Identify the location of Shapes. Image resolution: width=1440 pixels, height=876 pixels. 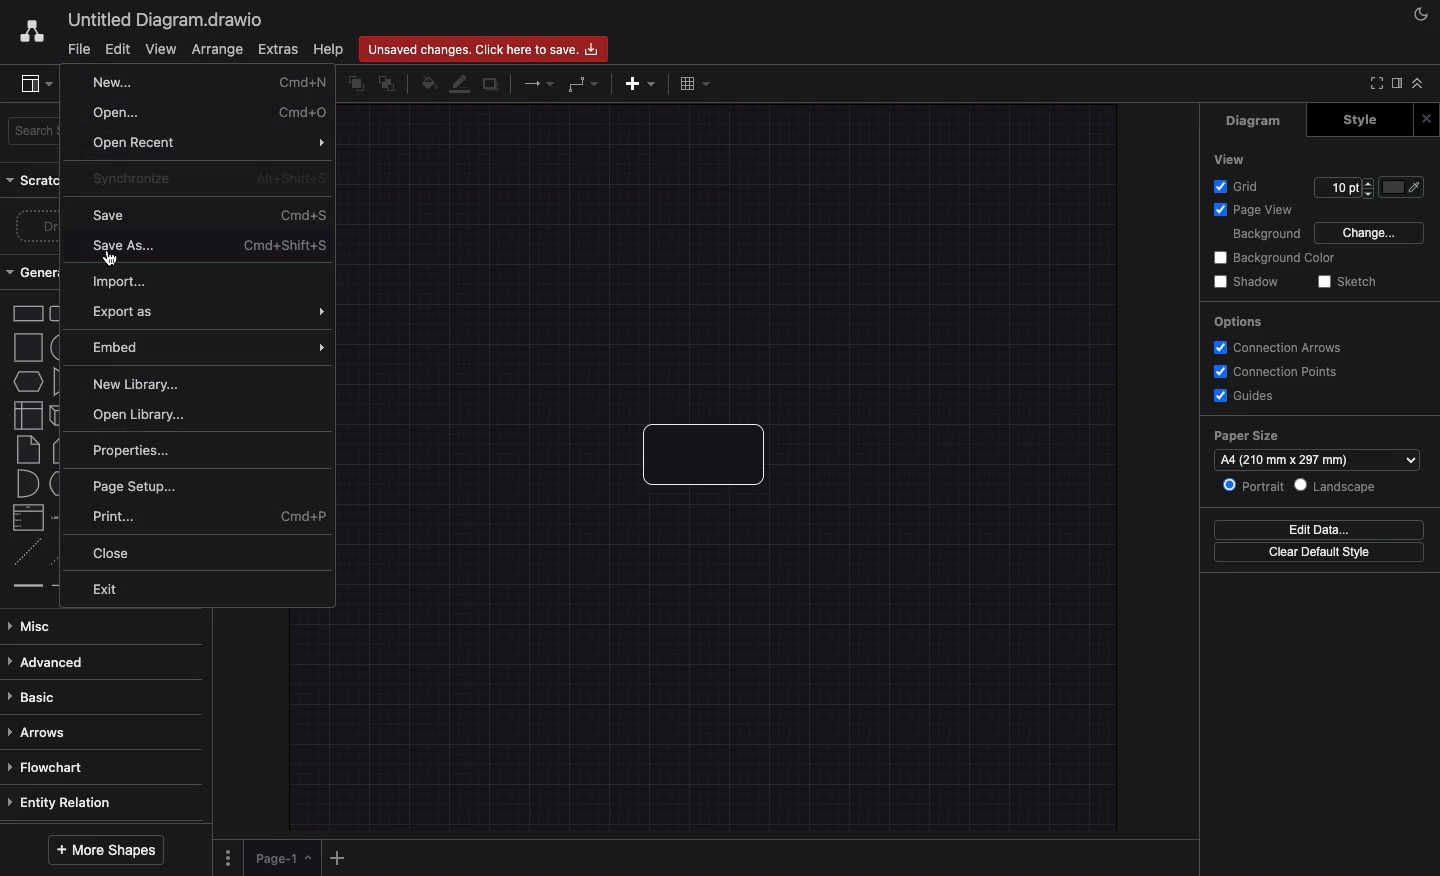
(36, 446).